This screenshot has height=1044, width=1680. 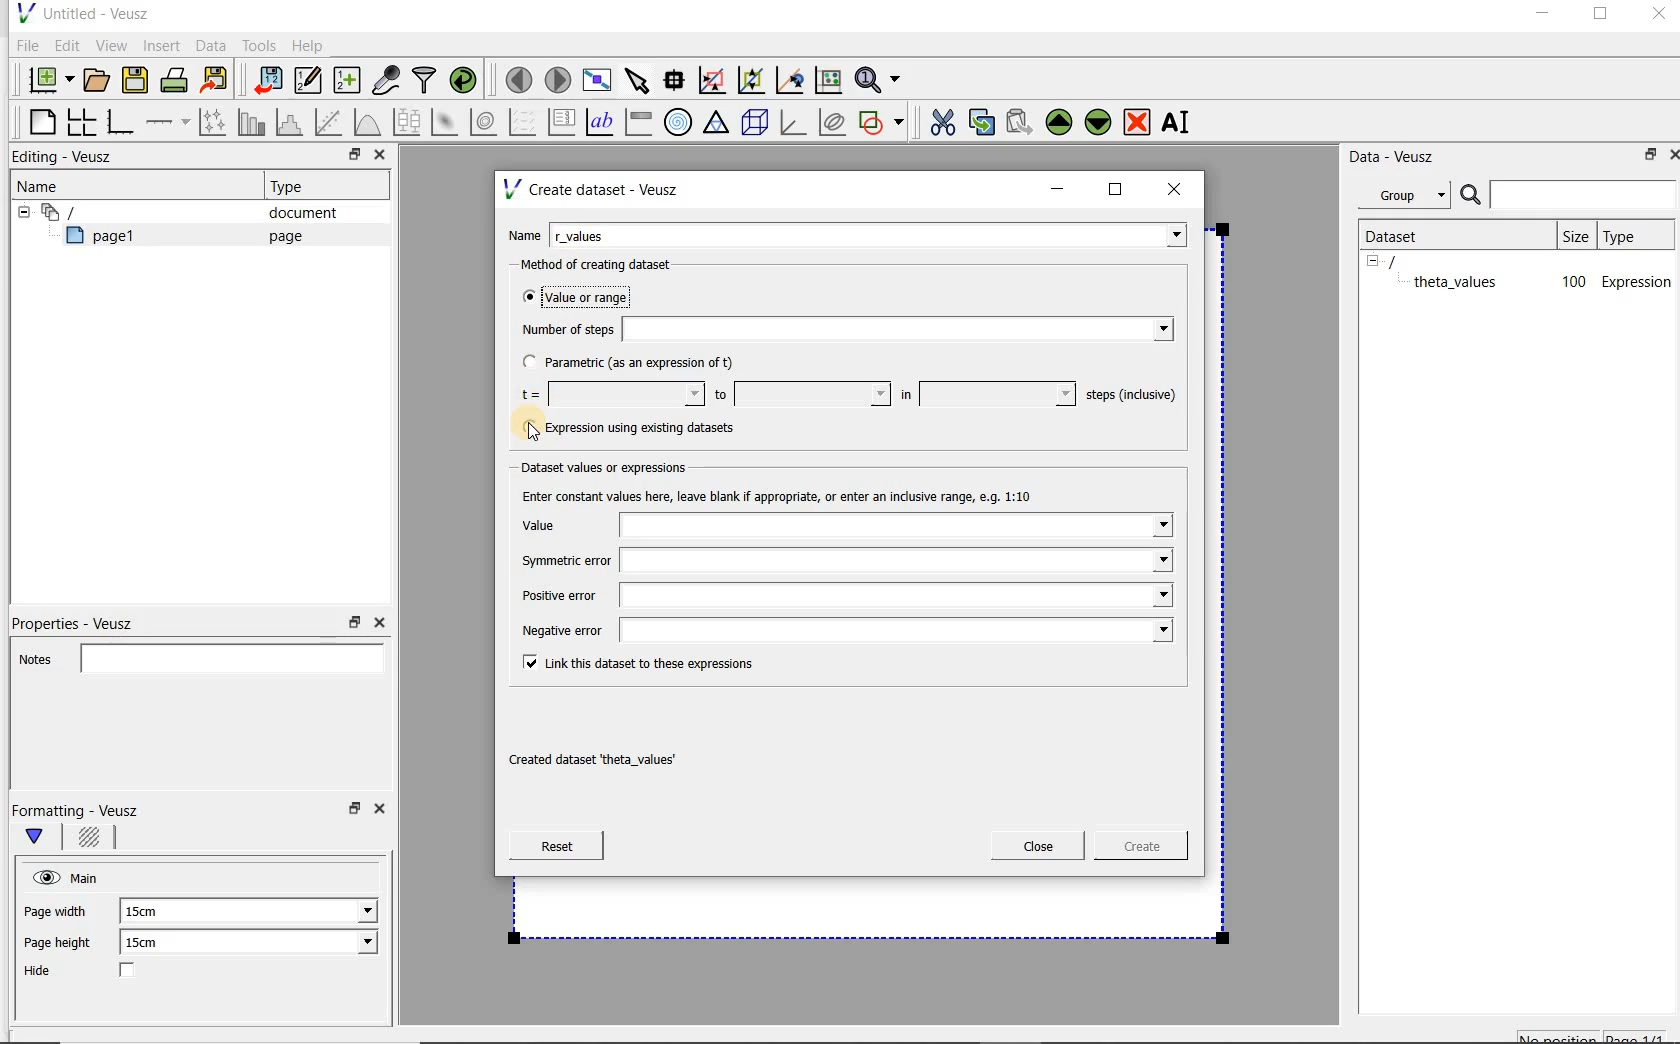 I want to click on Paste widget from the clipboard, so click(x=1022, y=122).